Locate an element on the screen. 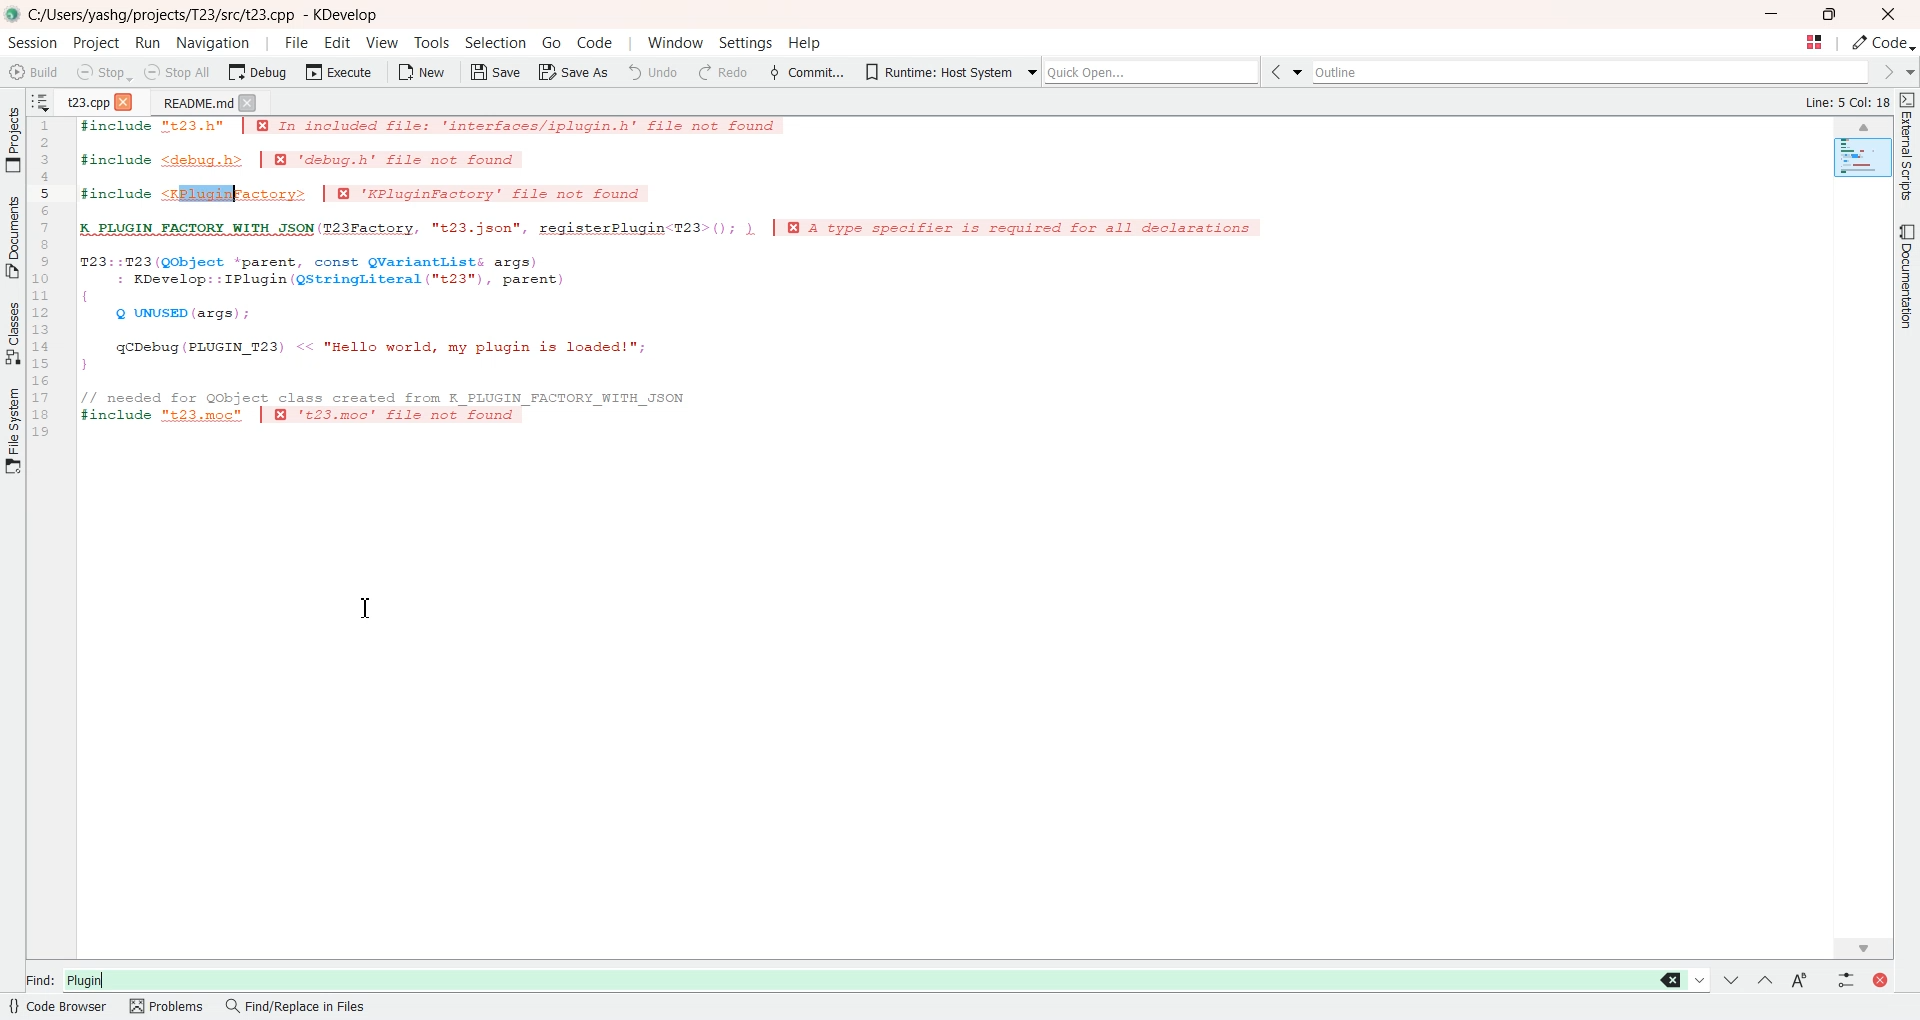 This screenshot has height=1020, width=1920. Down is located at coordinates (1700, 979).